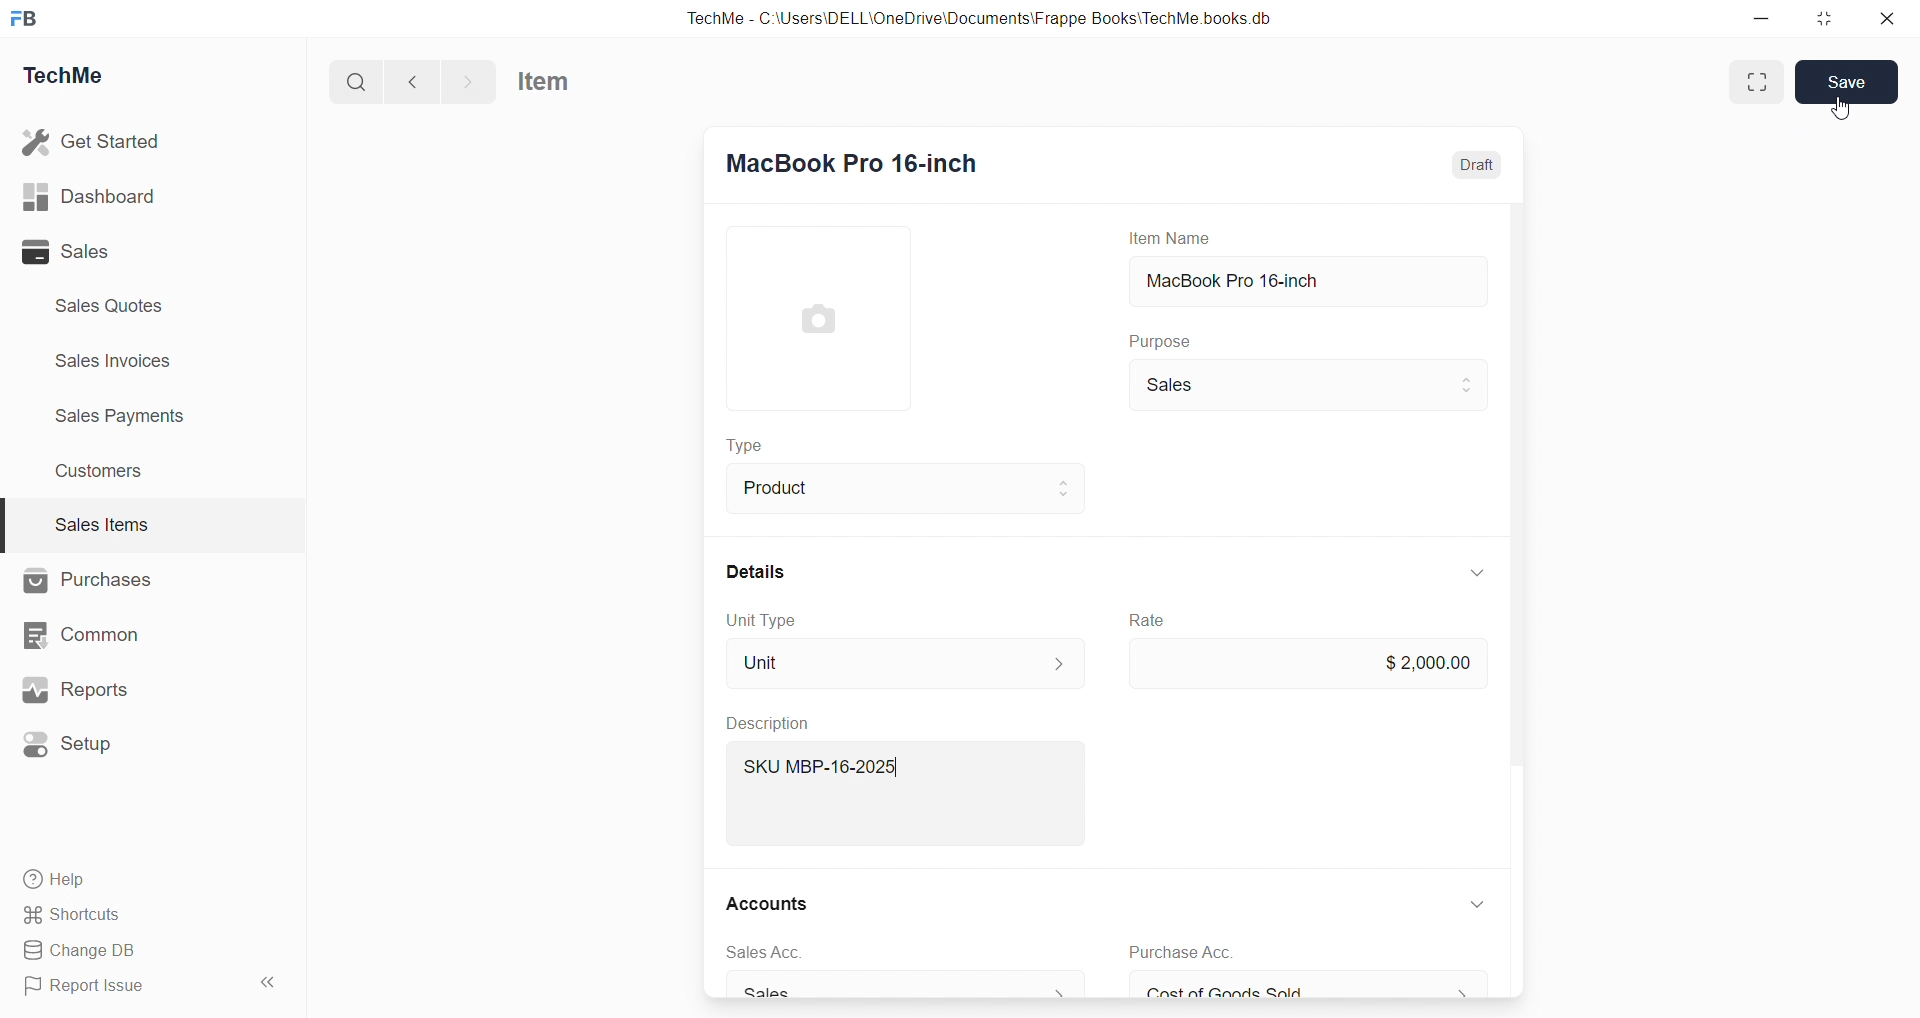 The image size is (1920, 1018). What do you see at coordinates (1181, 953) in the screenshot?
I see `Purchase Acc` at bounding box center [1181, 953].